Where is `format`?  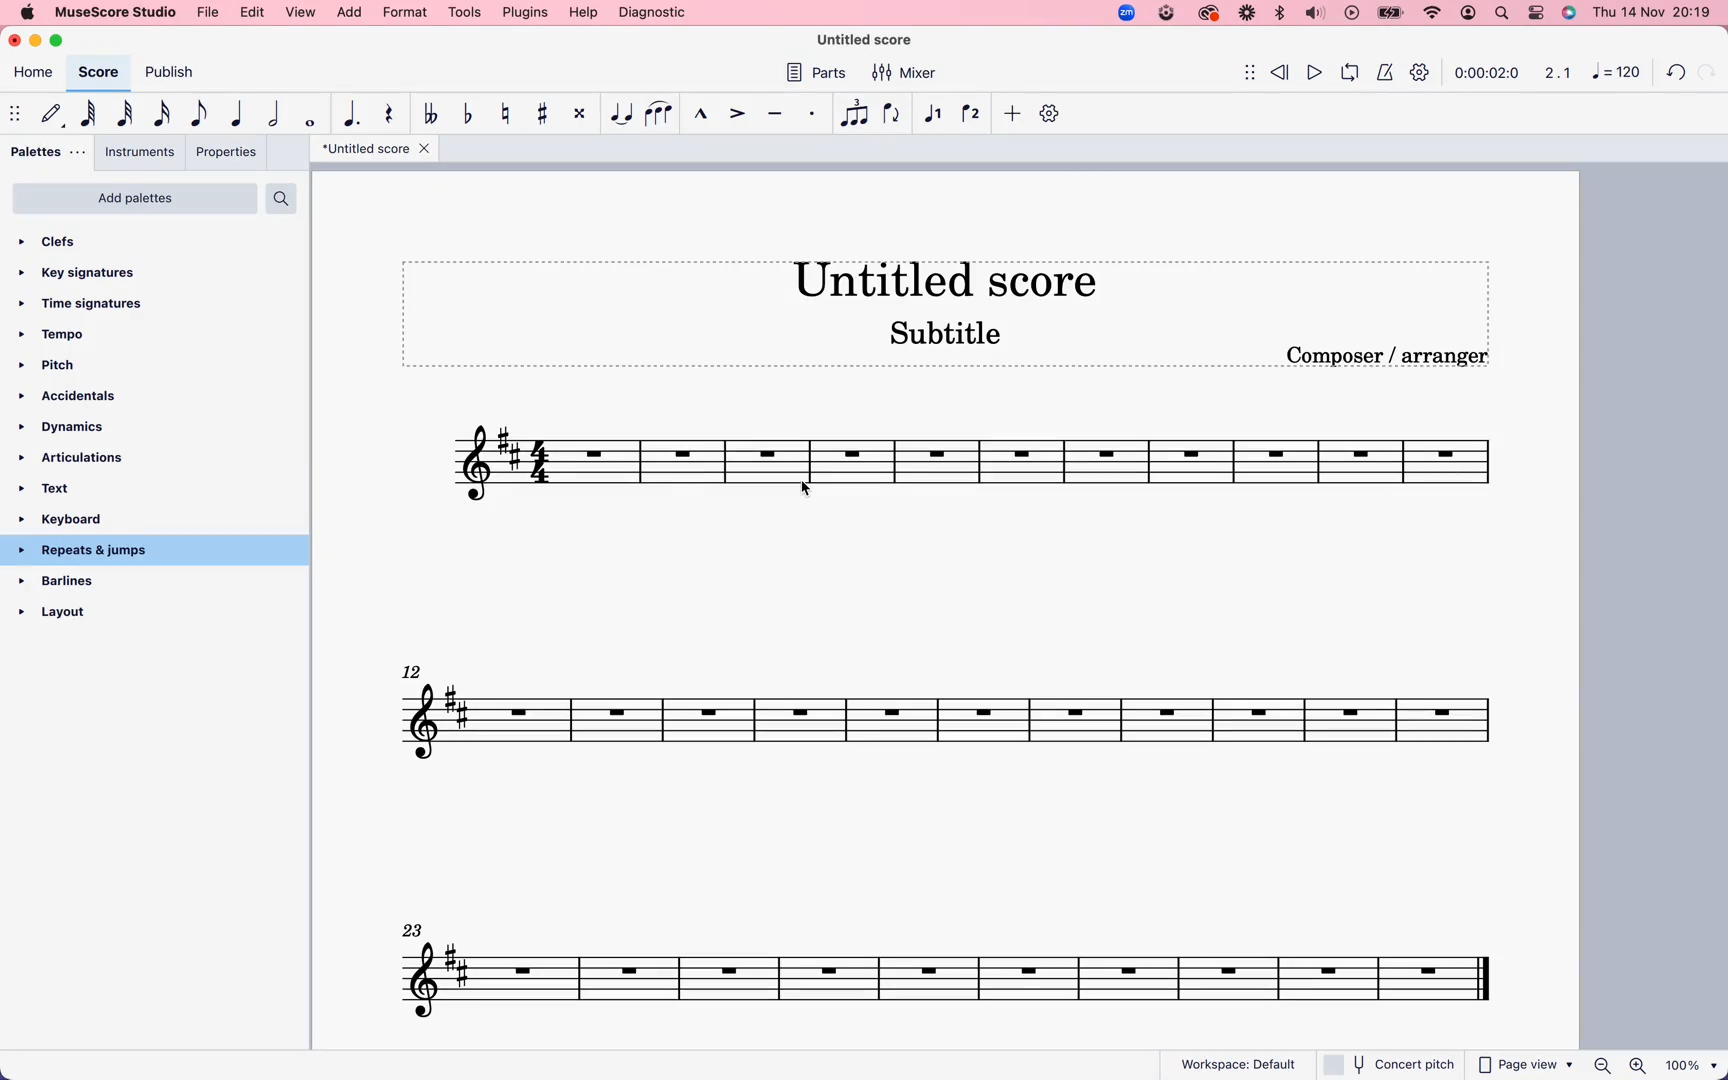
format is located at coordinates (404, 12).